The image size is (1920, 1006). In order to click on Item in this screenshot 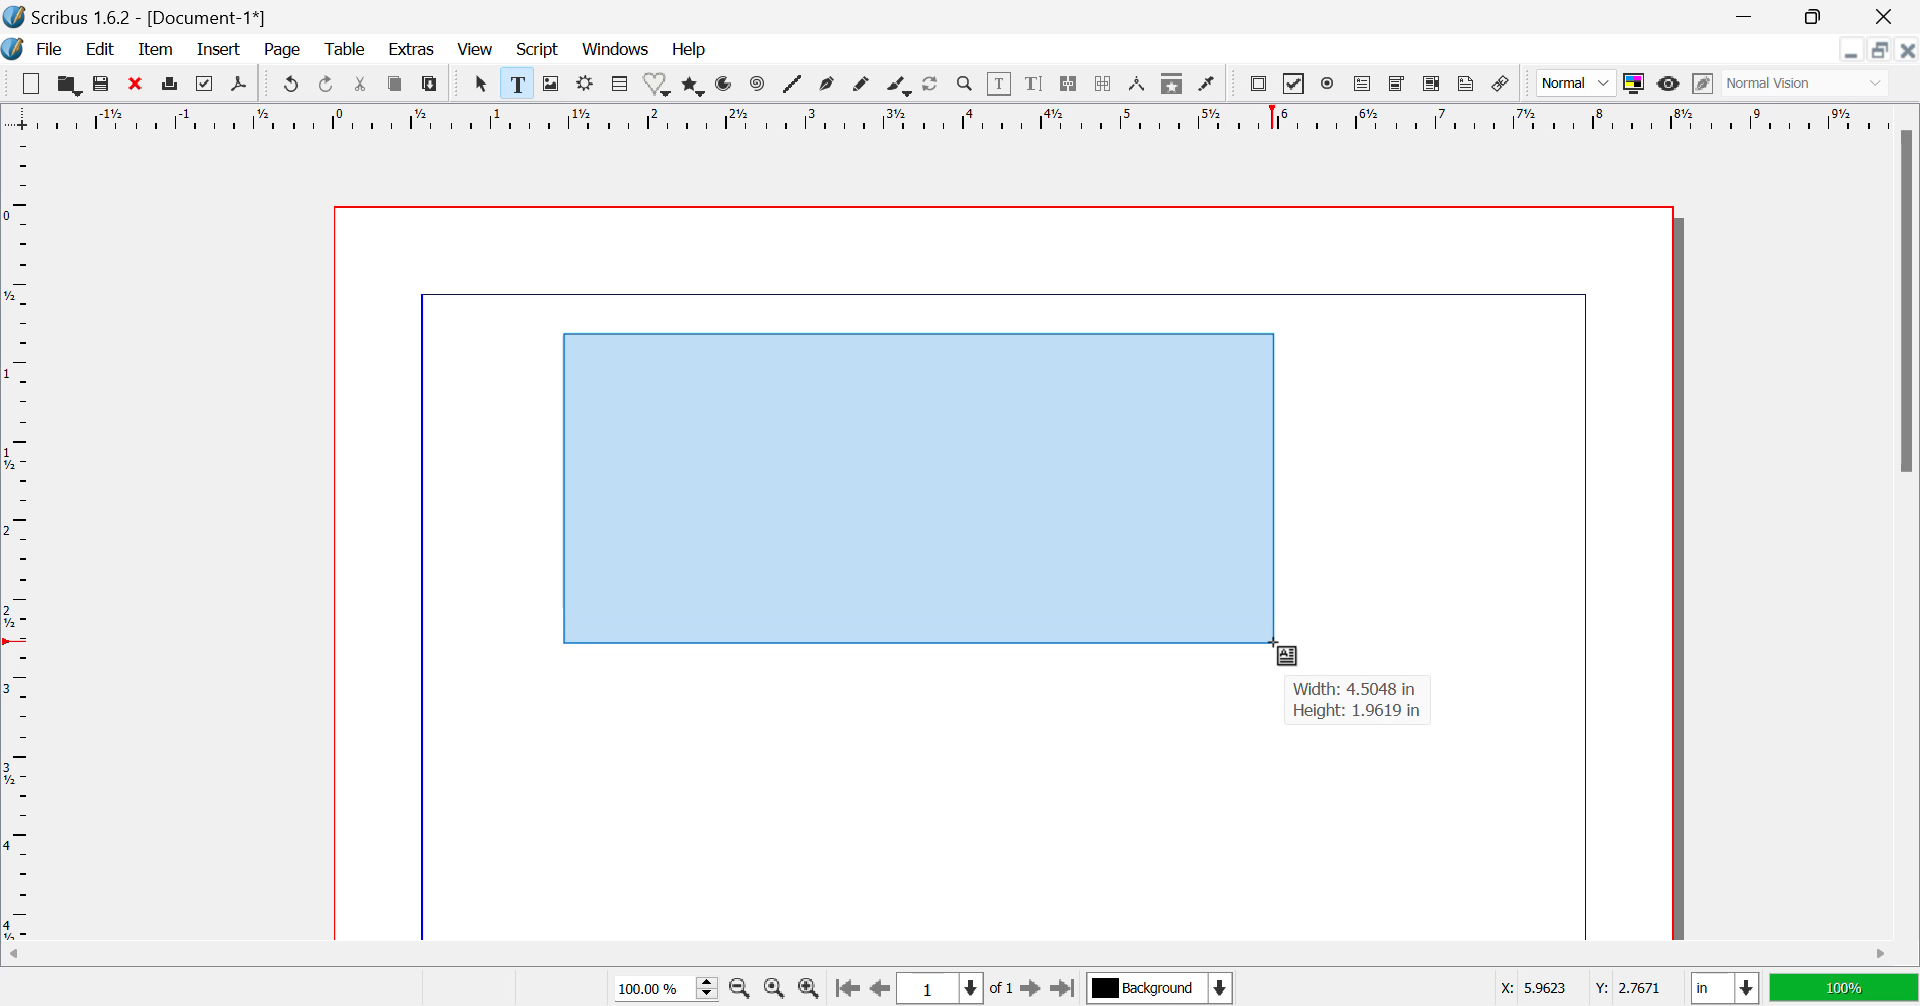, I will do `click(156, 52)`.